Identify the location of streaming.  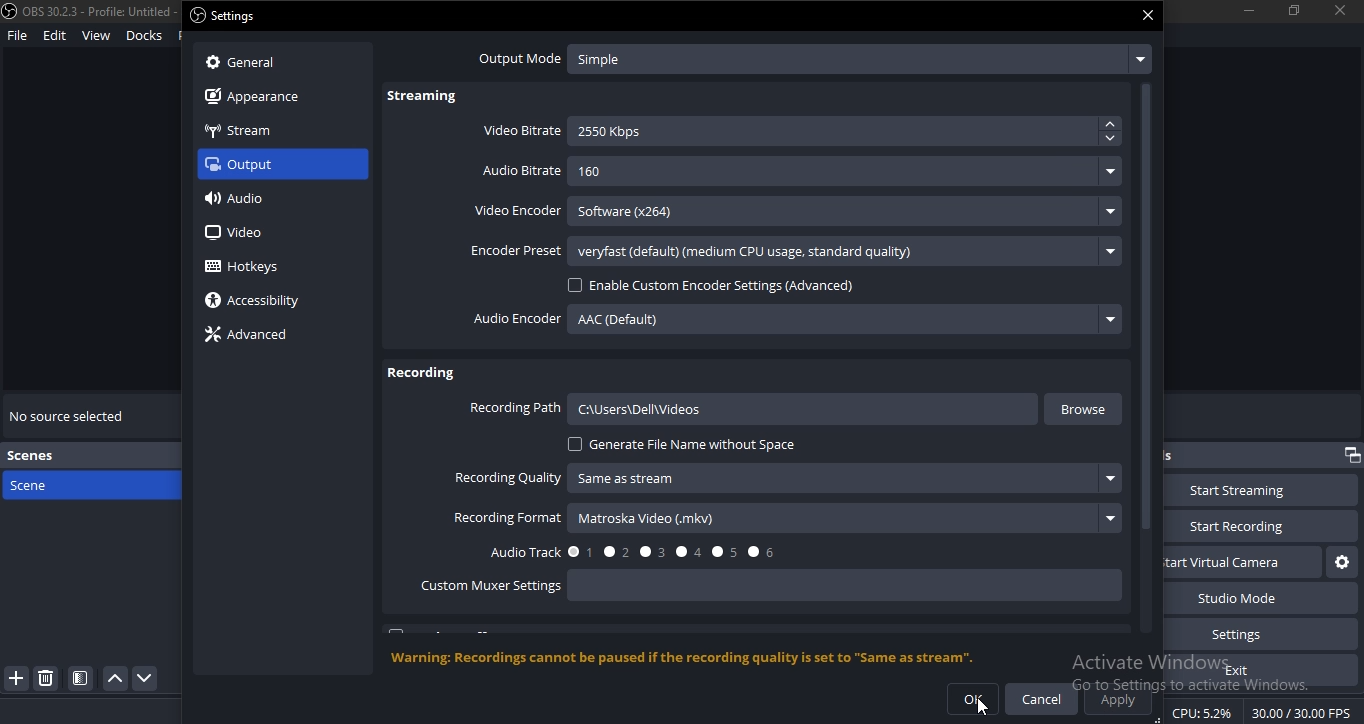
(424, 98).